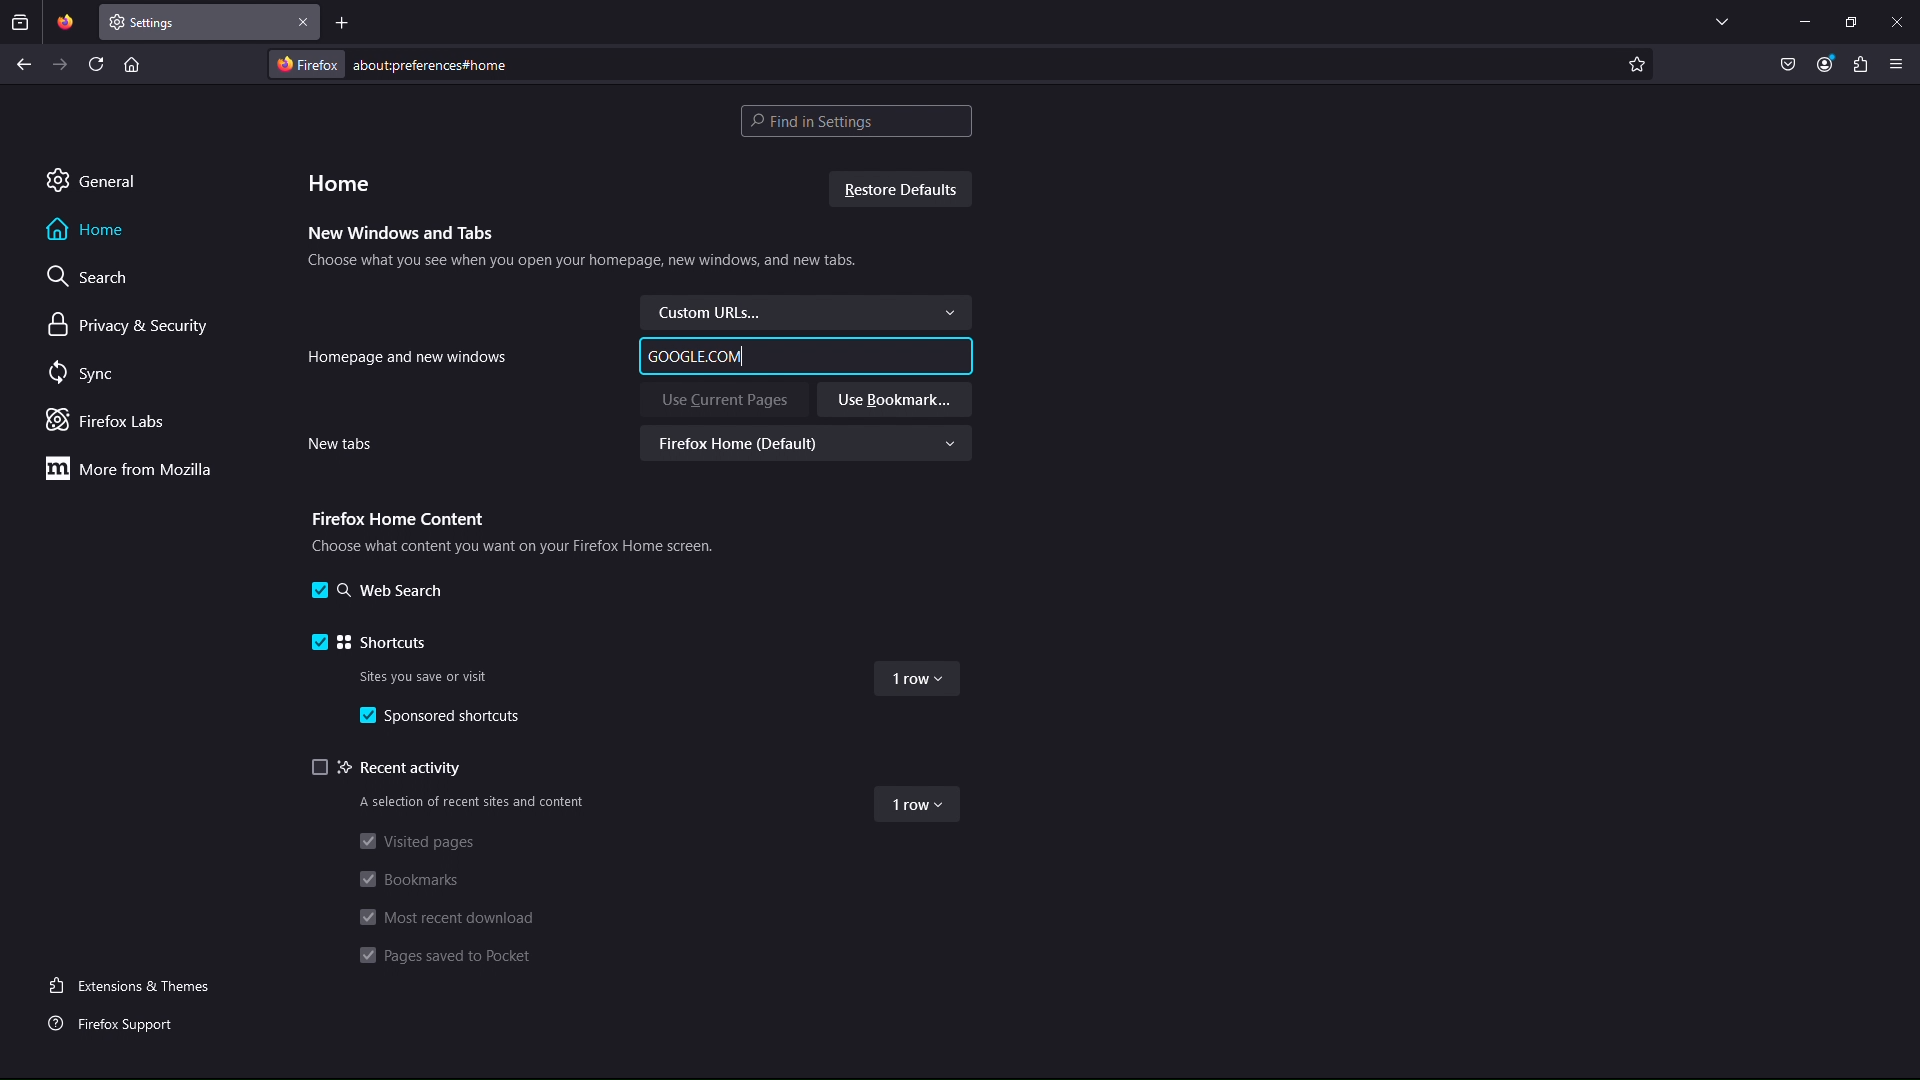  Describe the element at coordinates (402, 234) in the screenshot. I see `New Windows and Tabs` at that location.